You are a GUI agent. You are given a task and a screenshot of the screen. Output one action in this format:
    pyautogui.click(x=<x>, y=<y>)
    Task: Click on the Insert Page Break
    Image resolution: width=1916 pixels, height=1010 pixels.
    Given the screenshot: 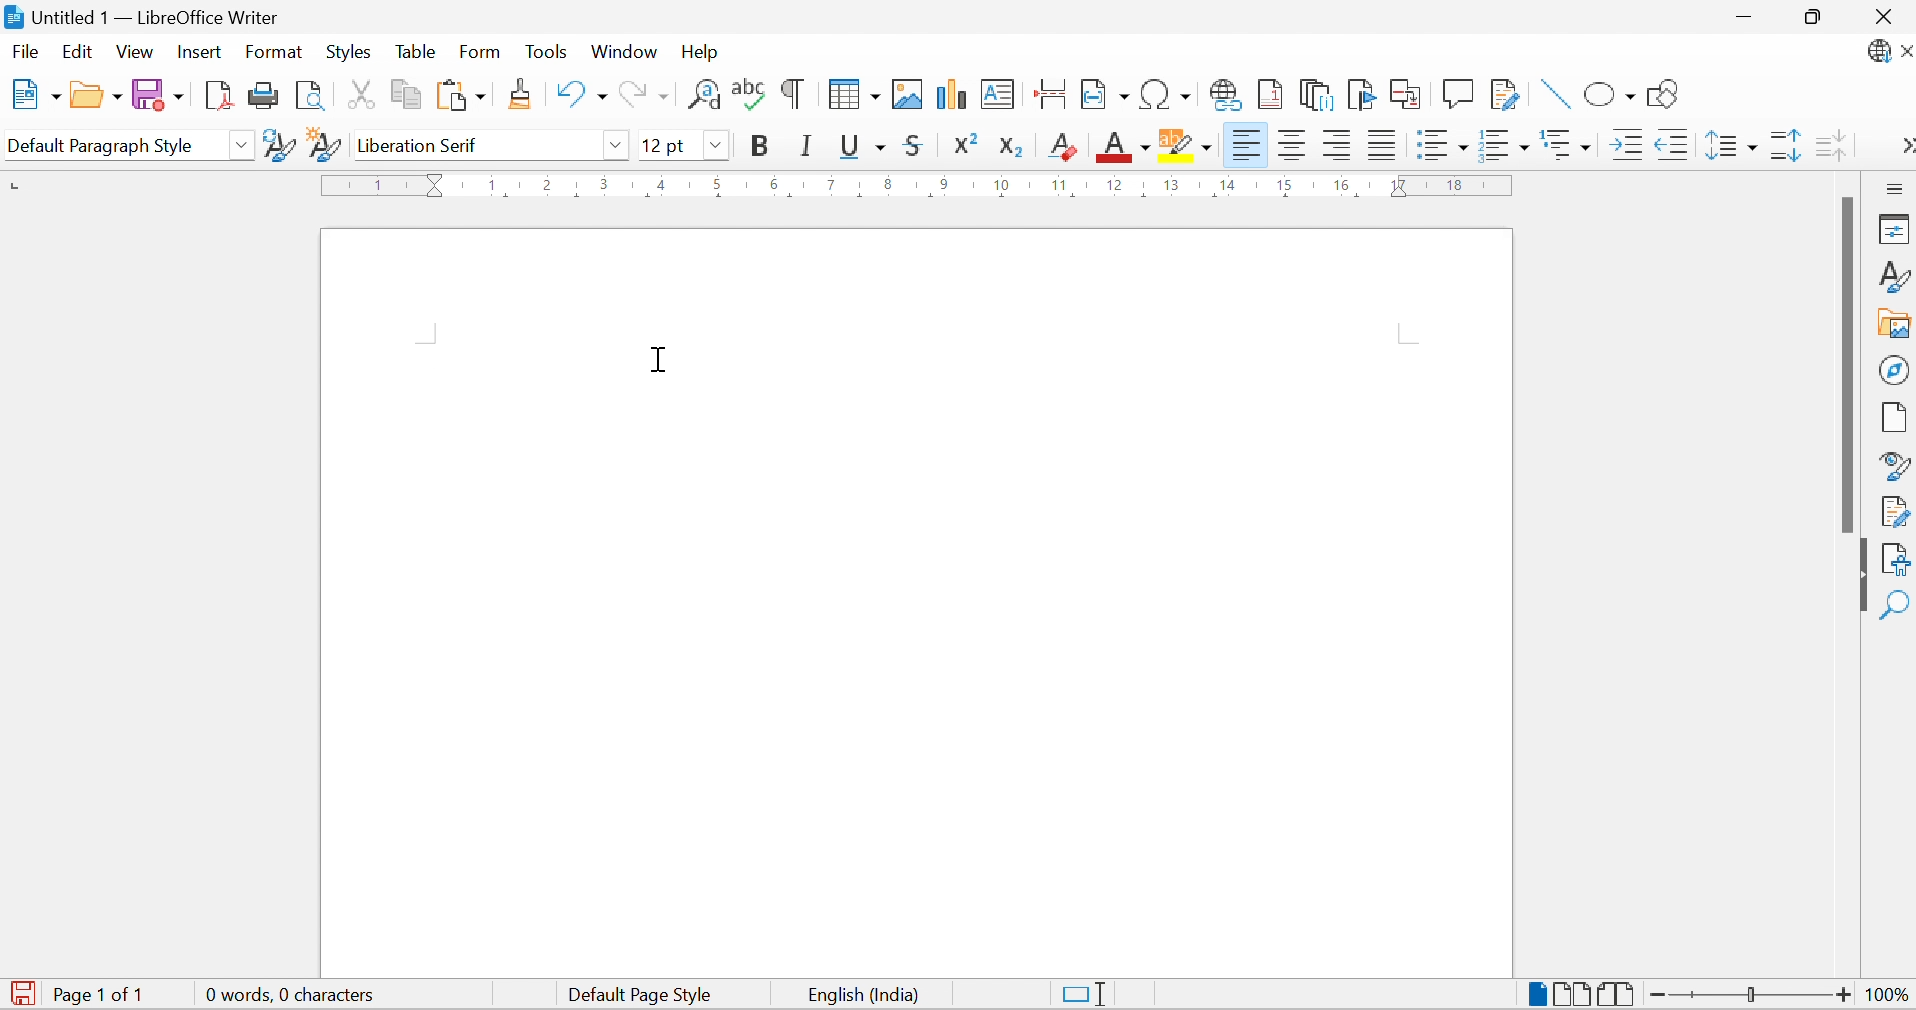 What is the action you would take?
    pyautogui.click(x=1048, y=93)
    